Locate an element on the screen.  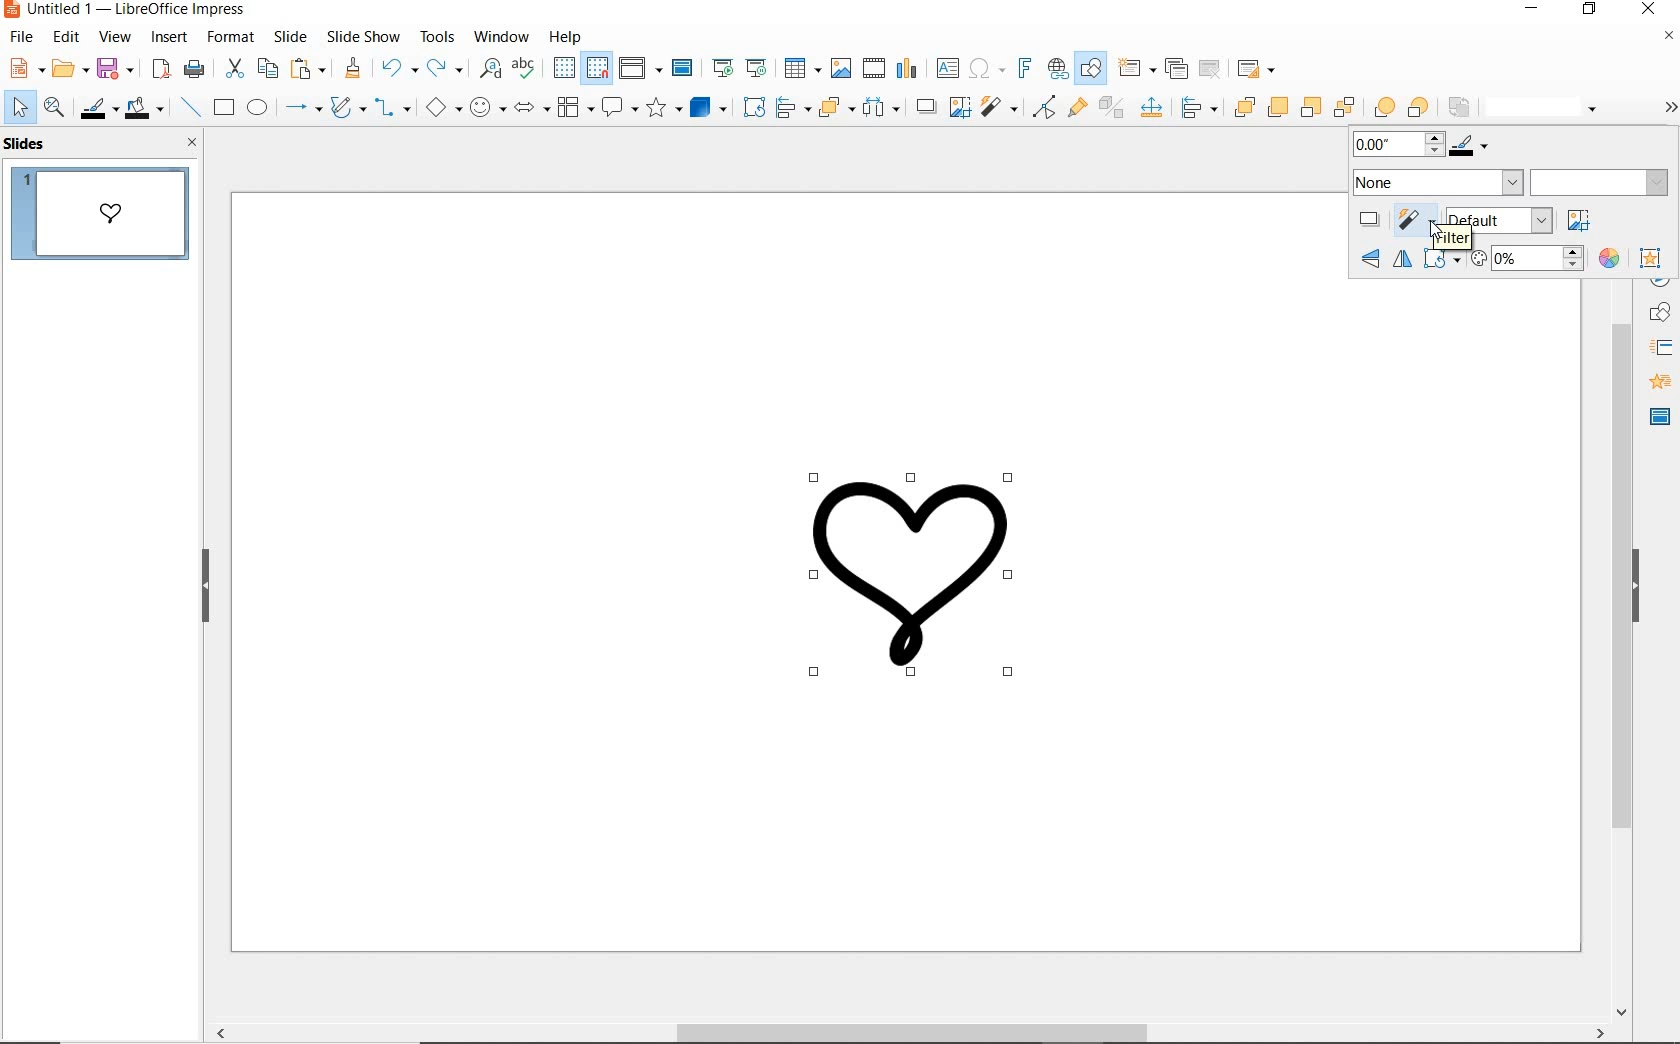
clone formatting is located at coordinates (351, 69).